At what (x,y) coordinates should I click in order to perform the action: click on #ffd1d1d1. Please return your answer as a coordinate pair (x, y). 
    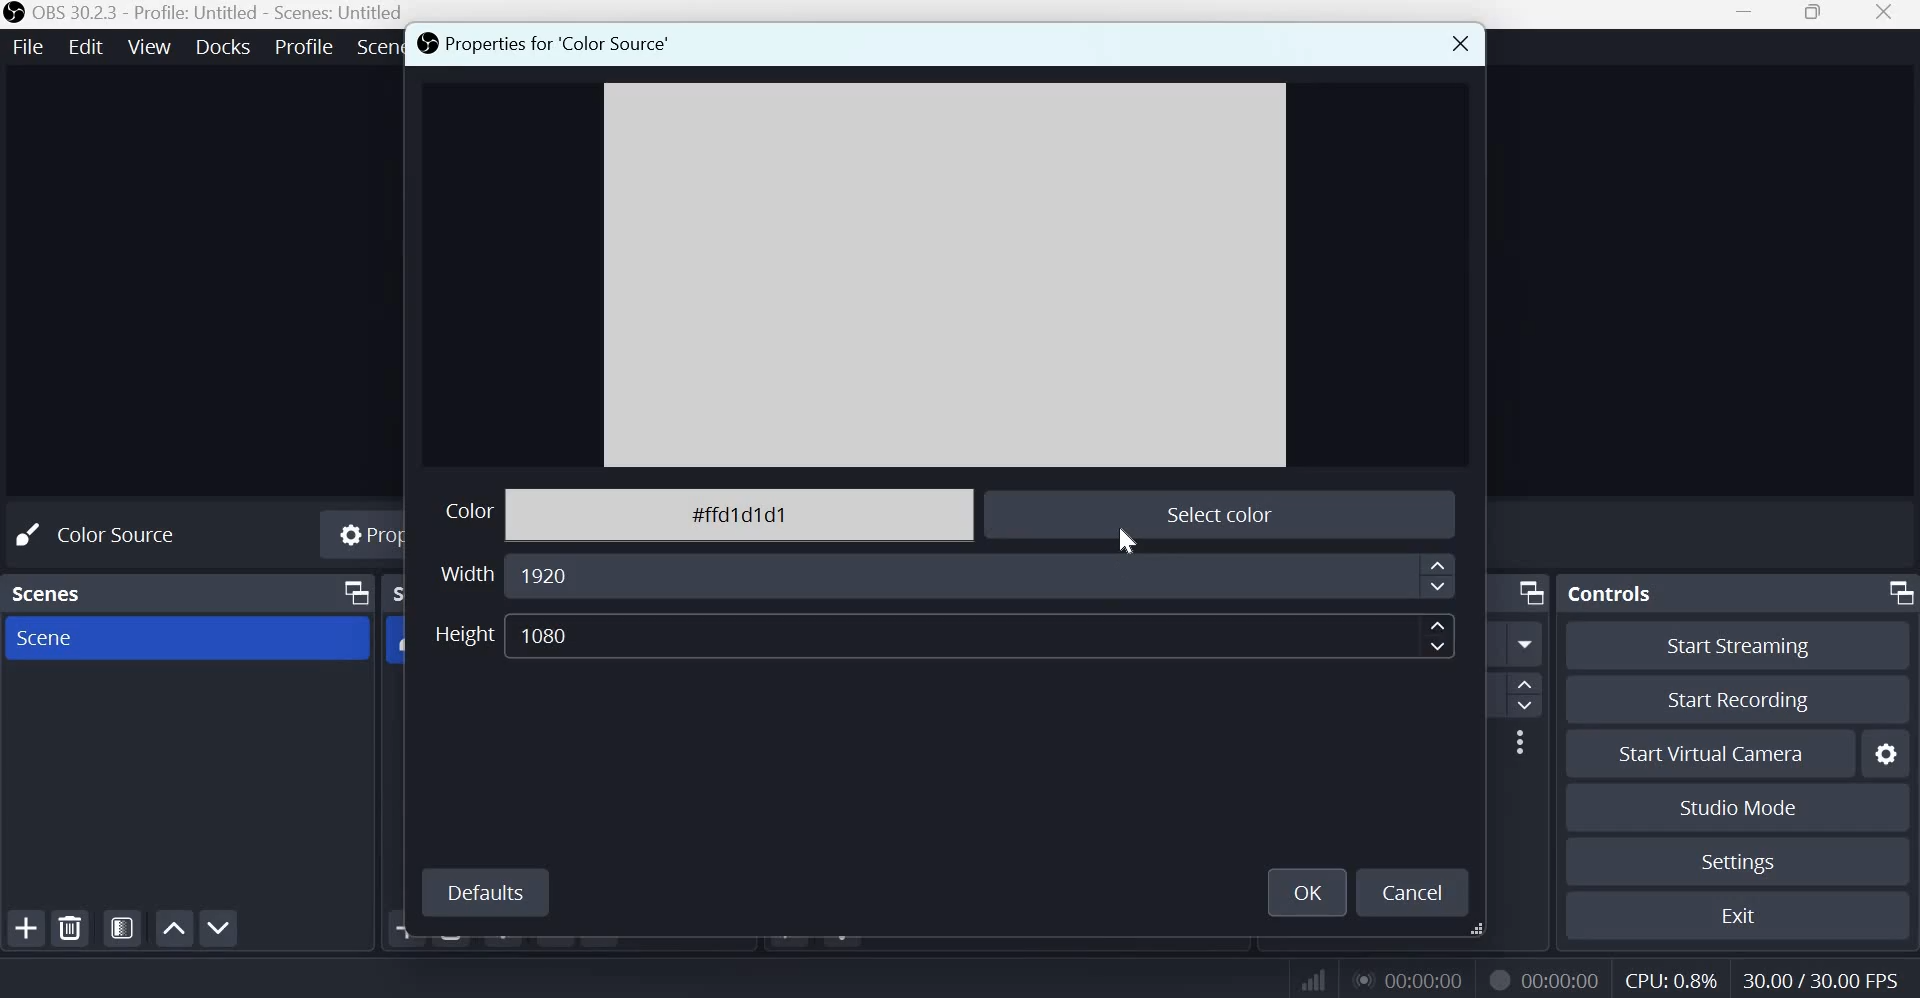
    Looking at the image, I should click on (743, 509).